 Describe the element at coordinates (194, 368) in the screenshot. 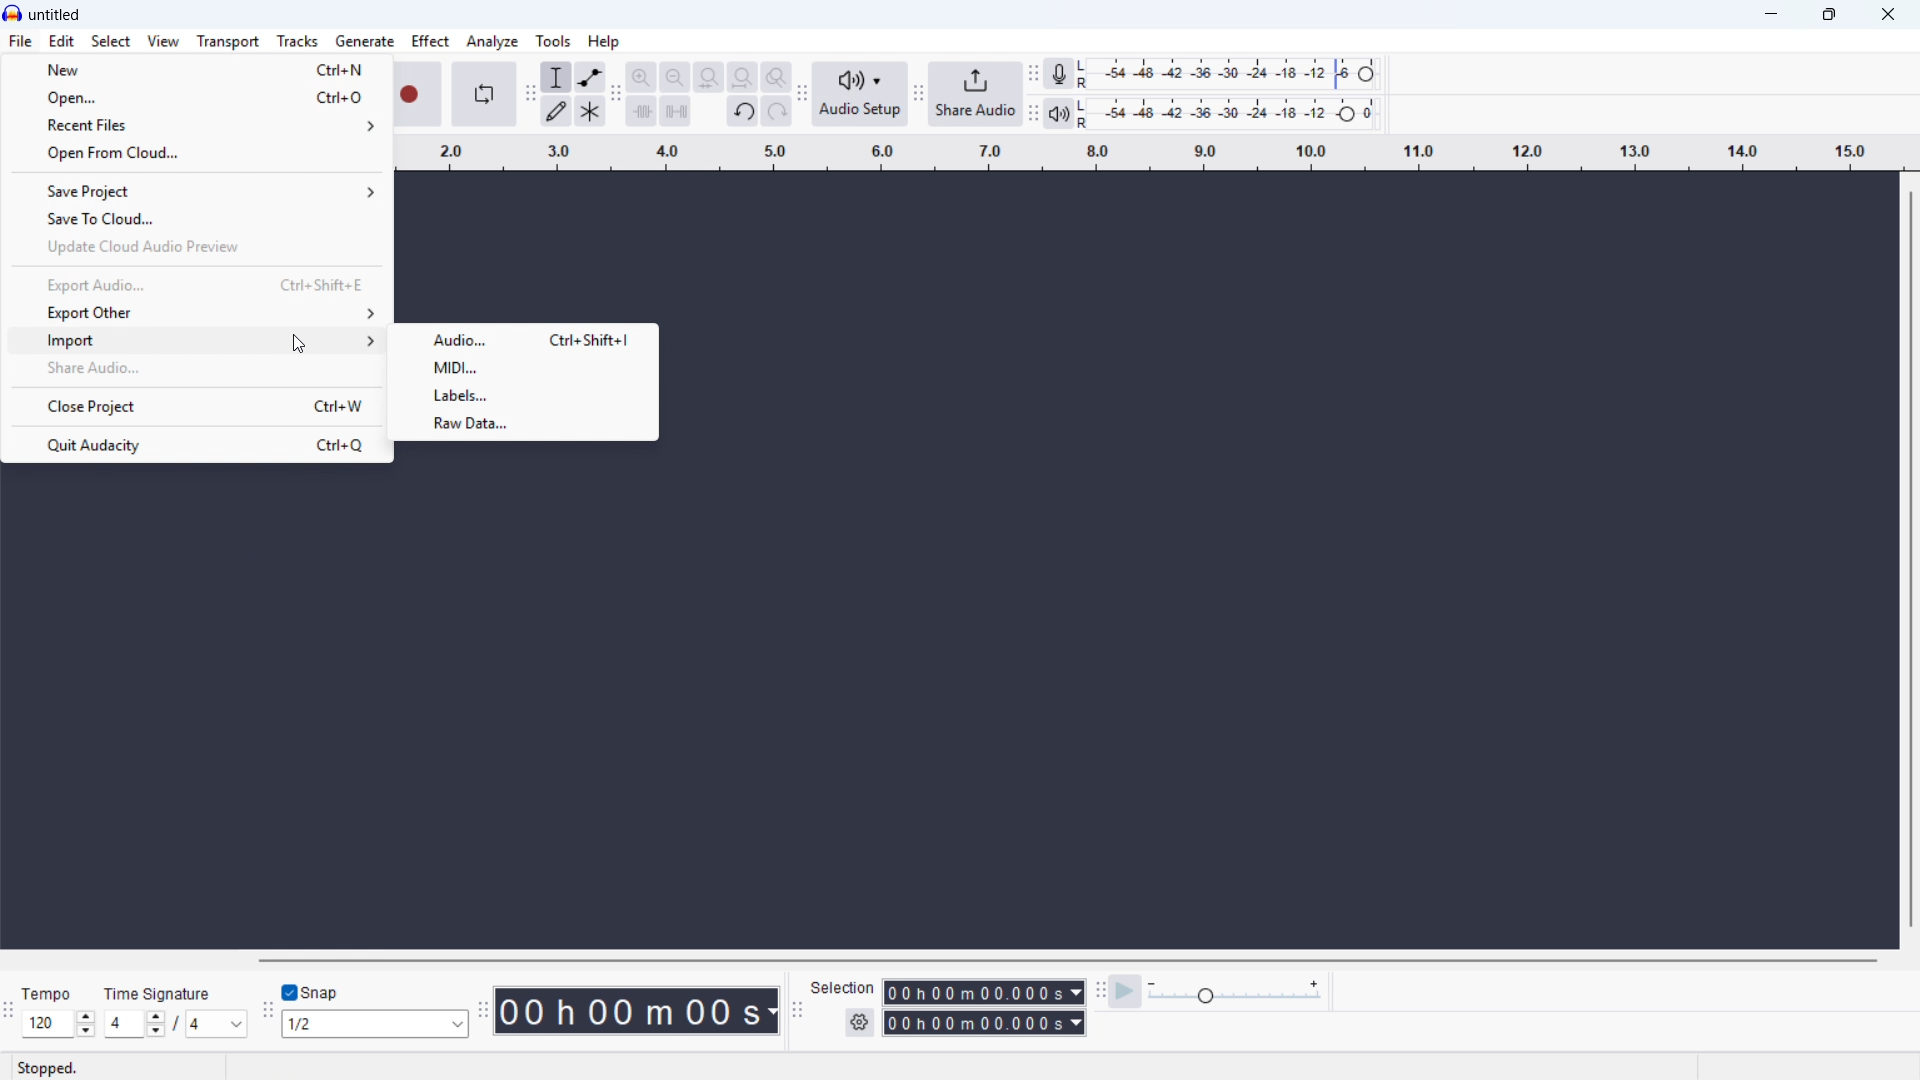

I see `Share audio ` at that location.